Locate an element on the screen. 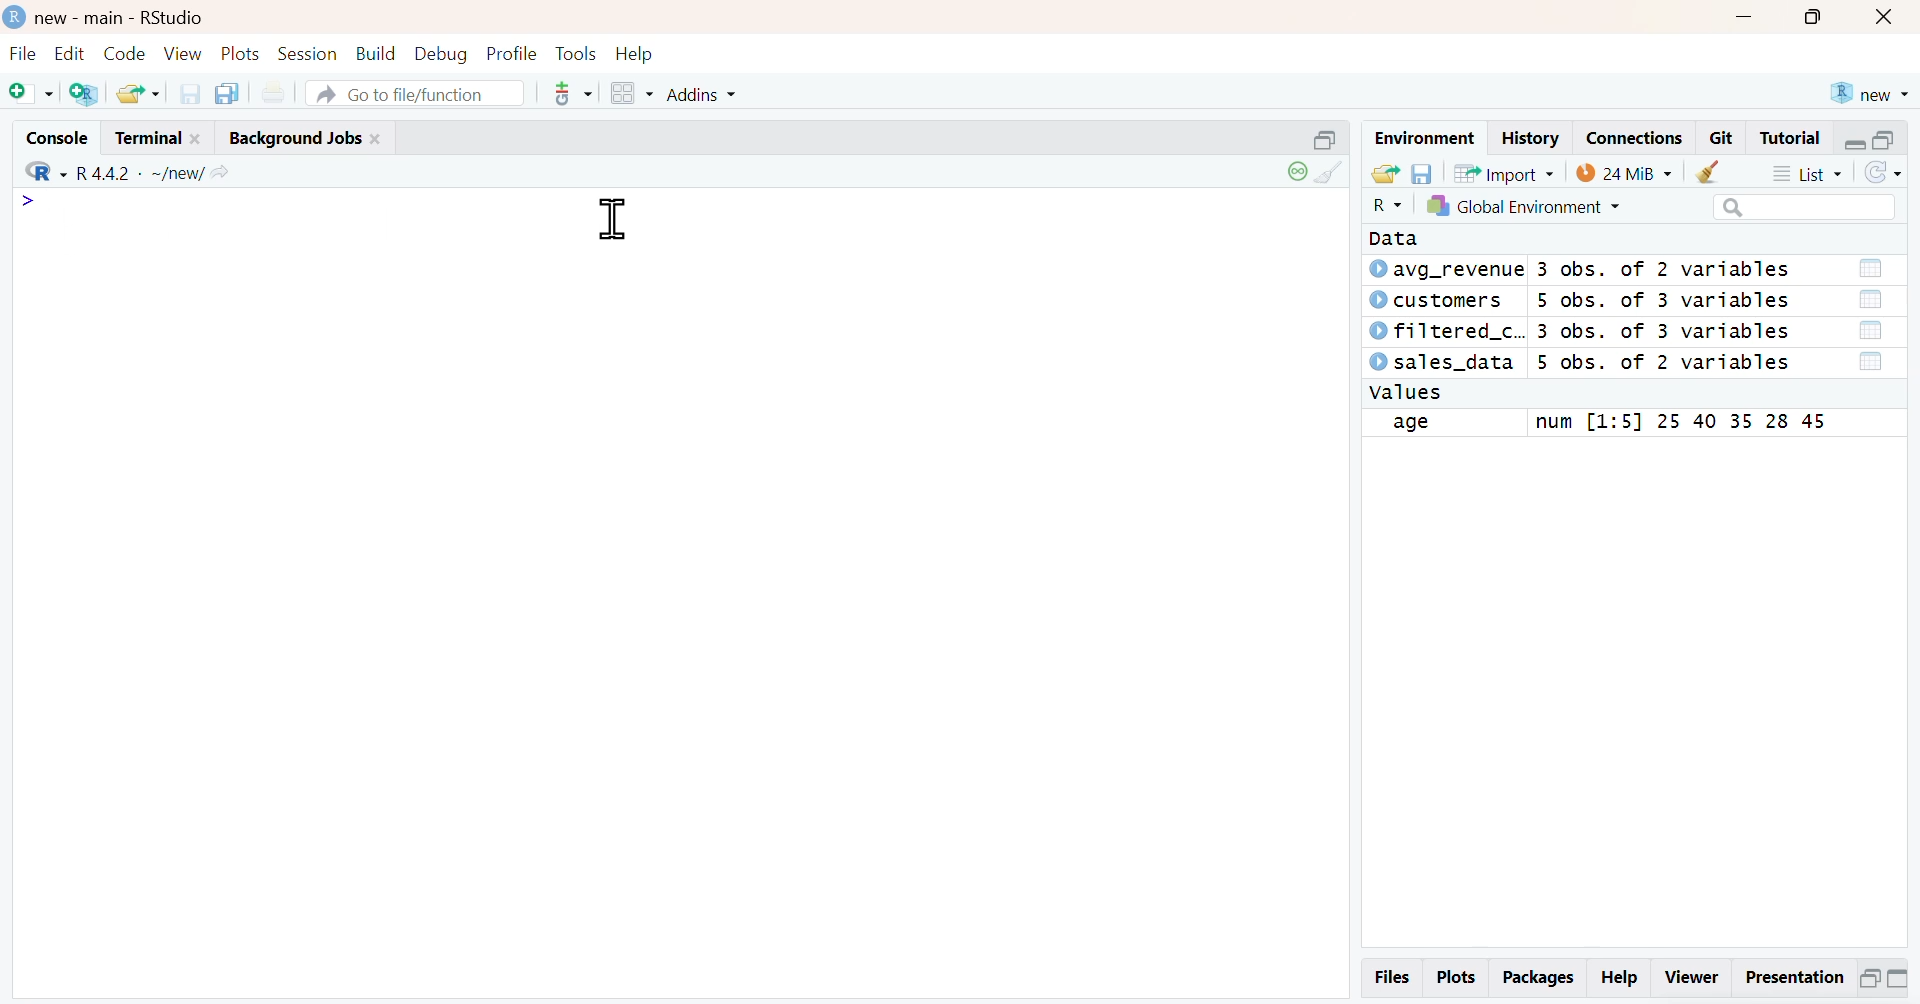 This screenshot has width=1920, height=1004. Go to file/function is located at coordinates (416, 93).